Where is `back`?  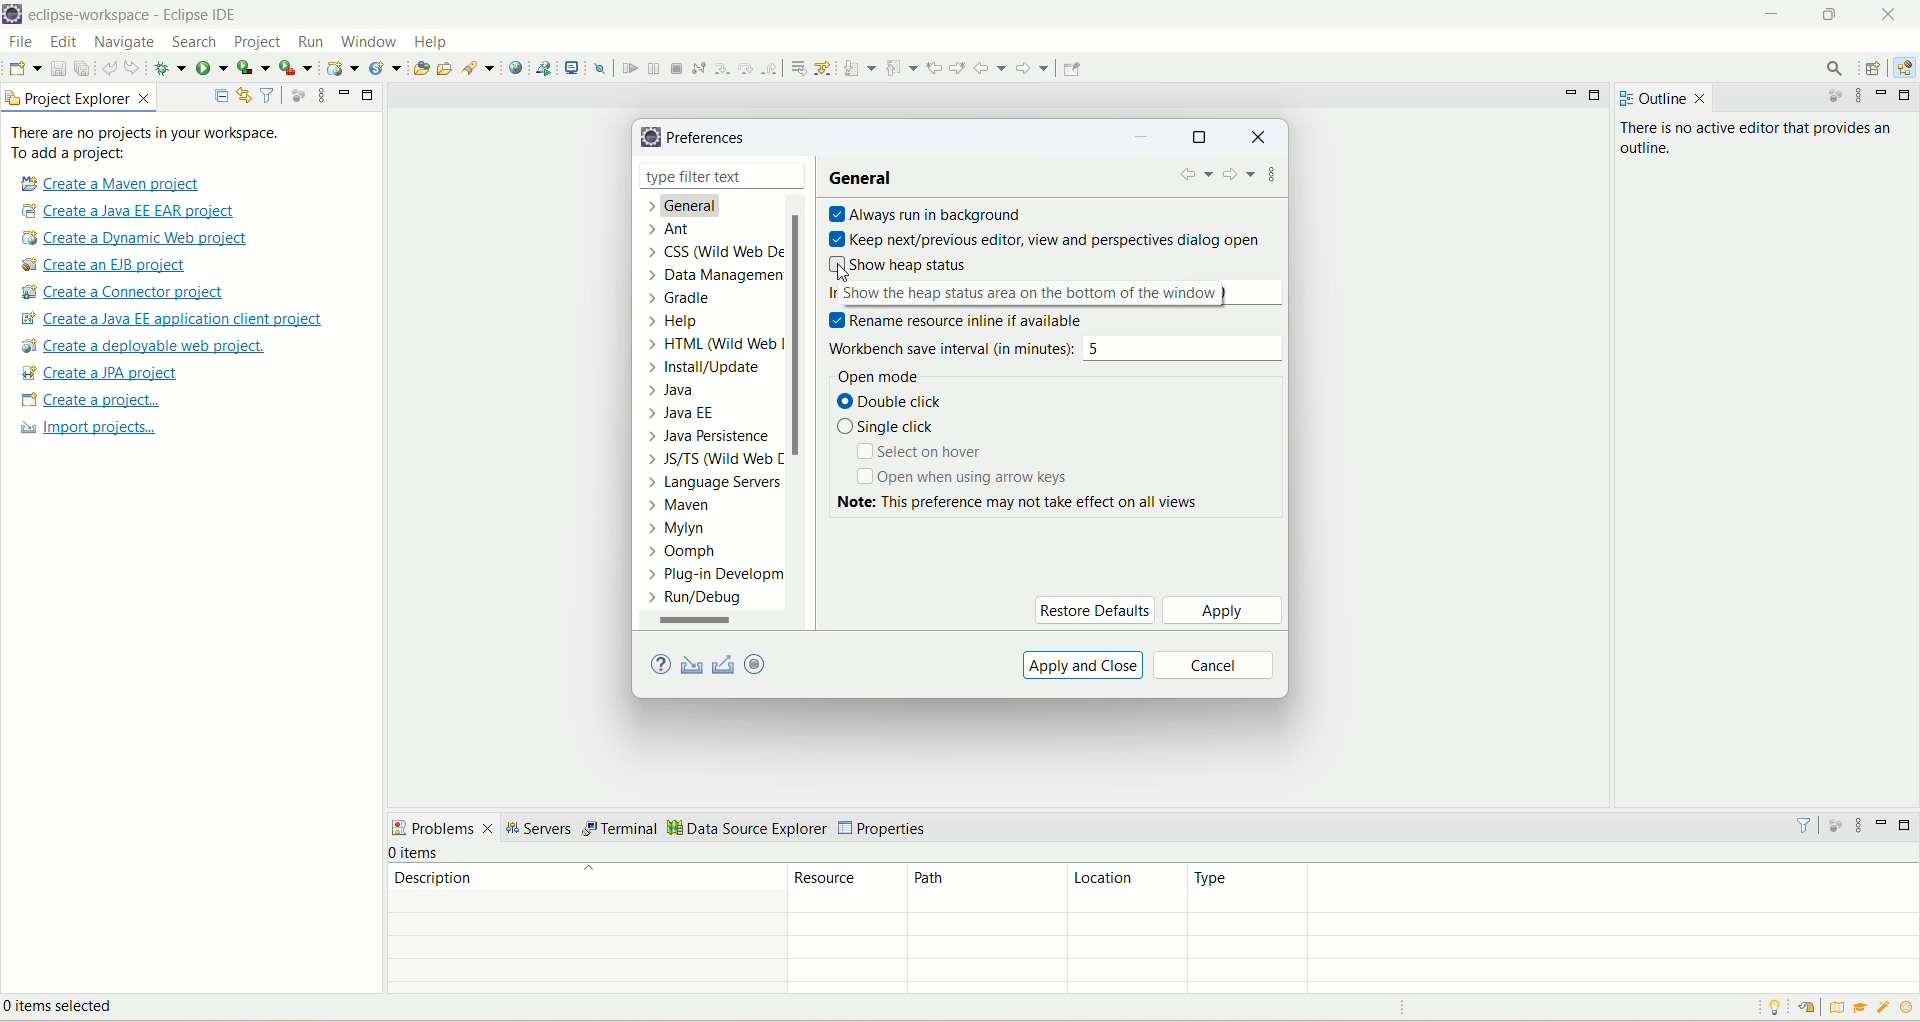
back is located at coordinates (1195, 178).